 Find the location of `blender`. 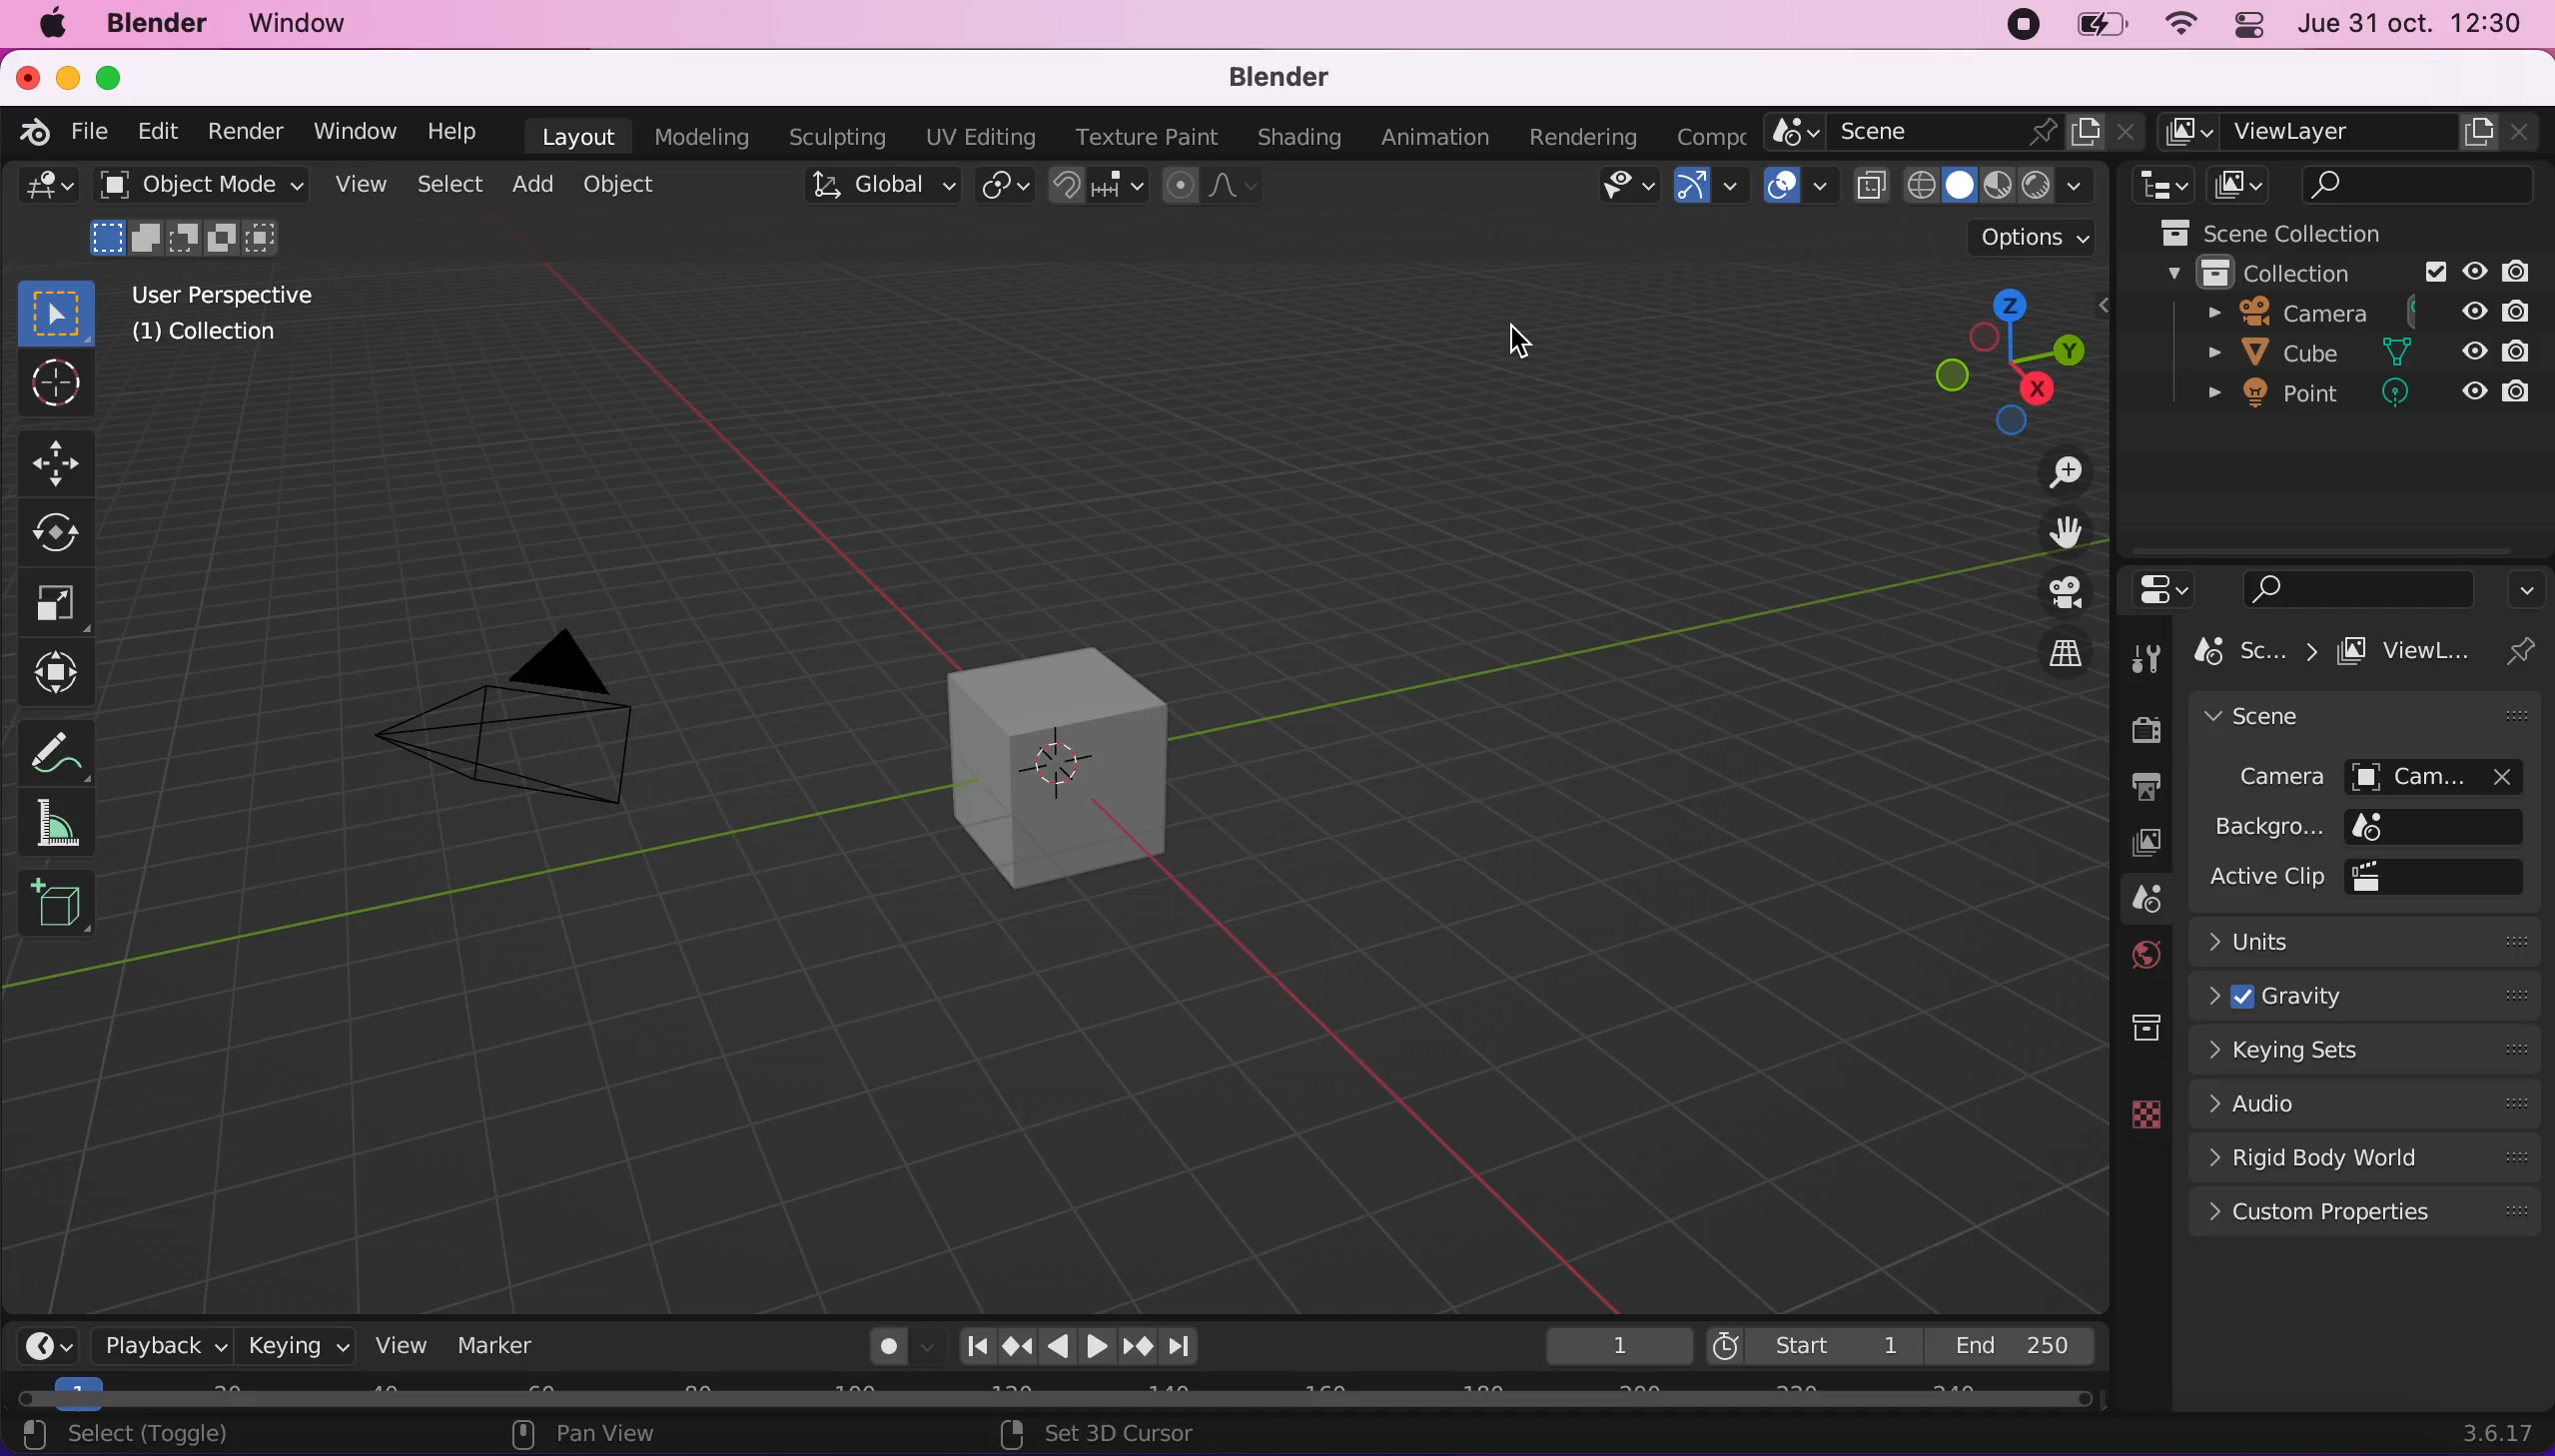

blender is located at coordinates (160, 27).